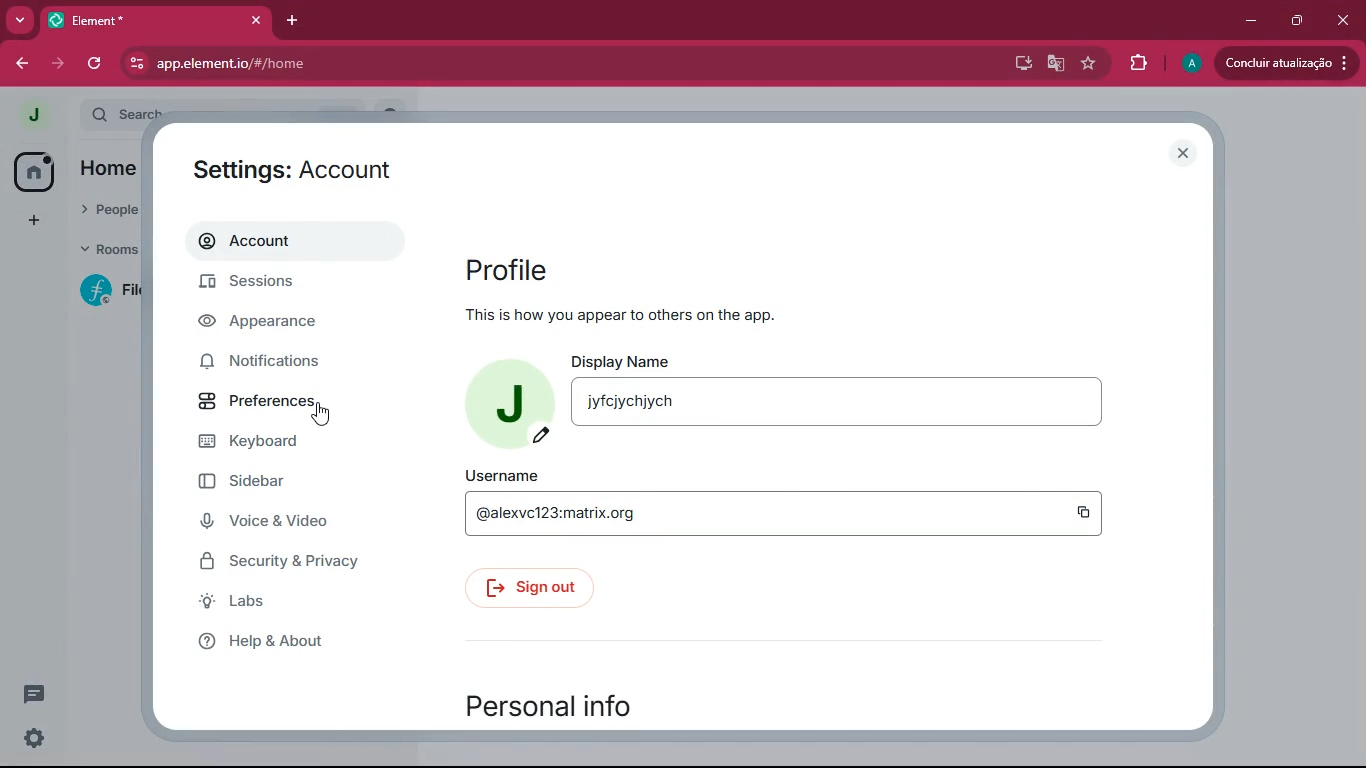  What do you see at coordinates (288, 643) in the screenshot?
I see `help` at bounding box center [288, 643].